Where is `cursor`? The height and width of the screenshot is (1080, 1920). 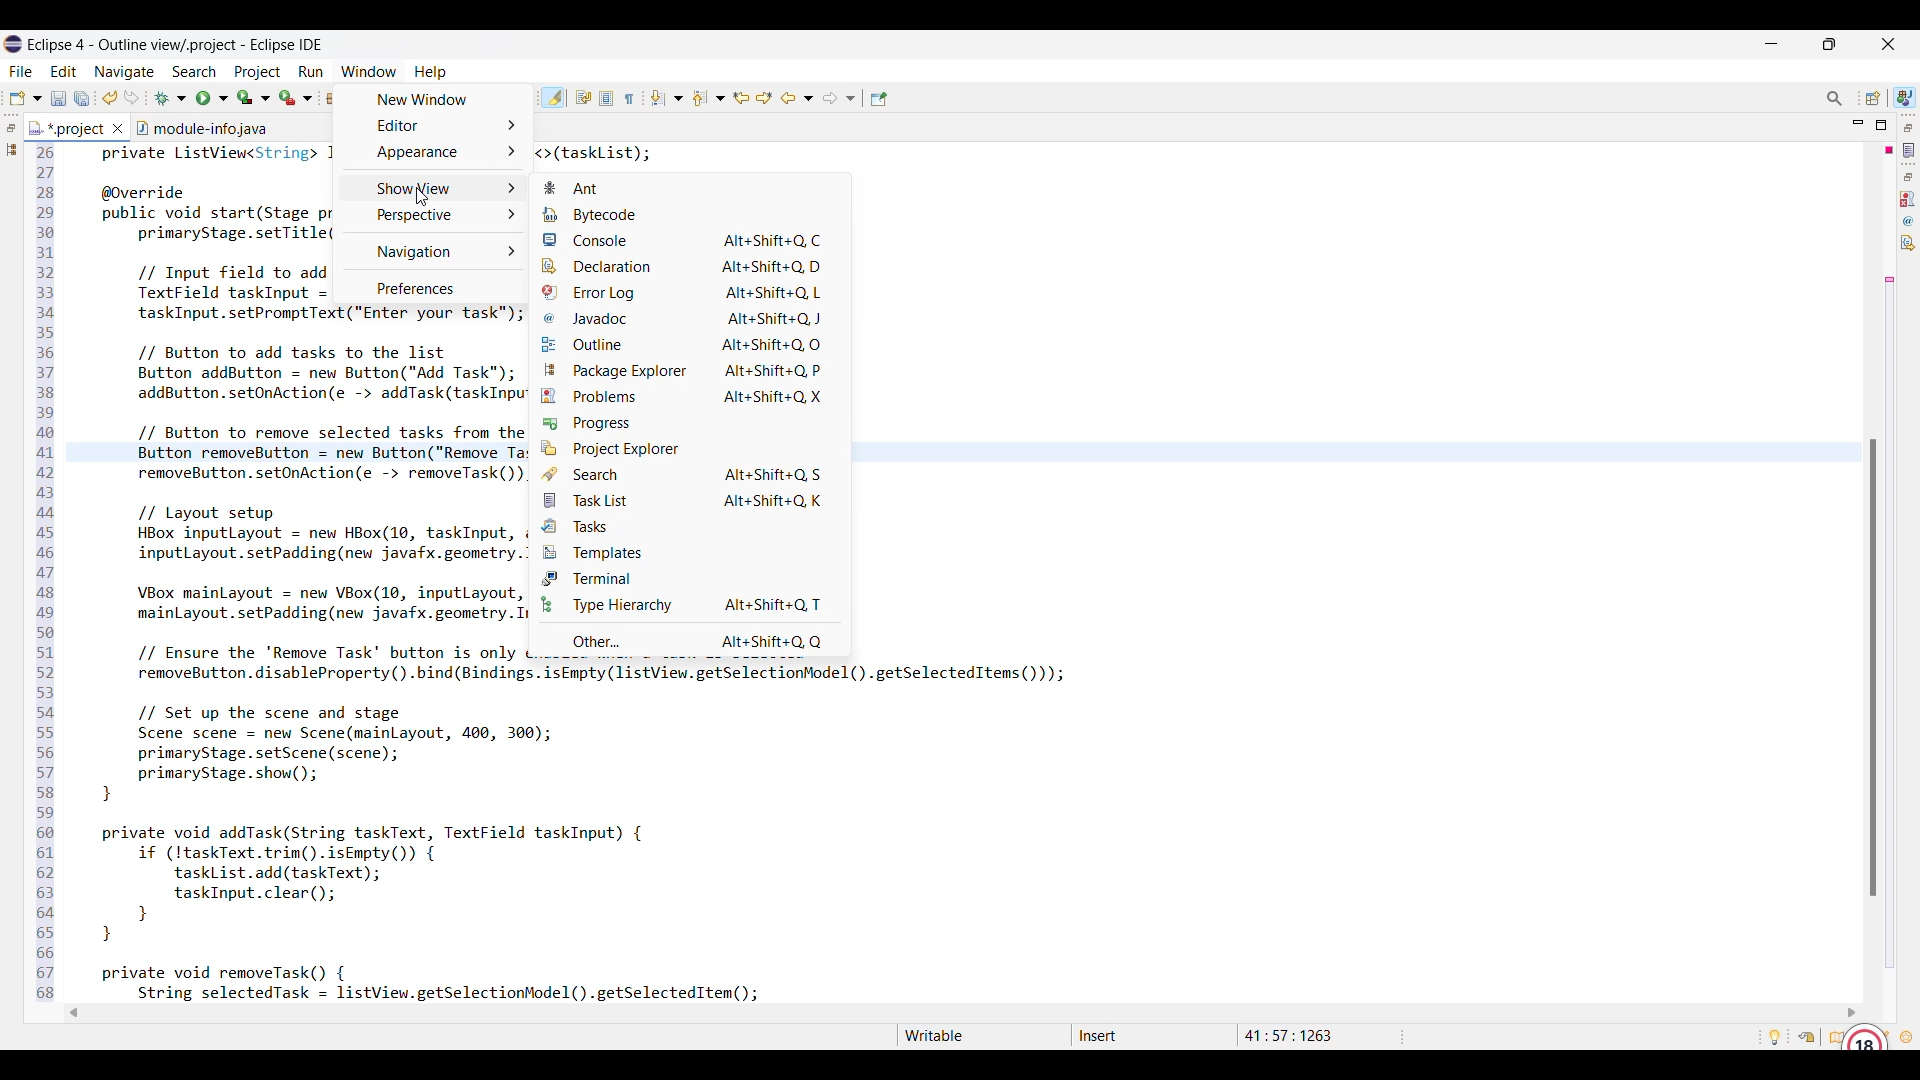
cursor is located at coordinates (421, 198).